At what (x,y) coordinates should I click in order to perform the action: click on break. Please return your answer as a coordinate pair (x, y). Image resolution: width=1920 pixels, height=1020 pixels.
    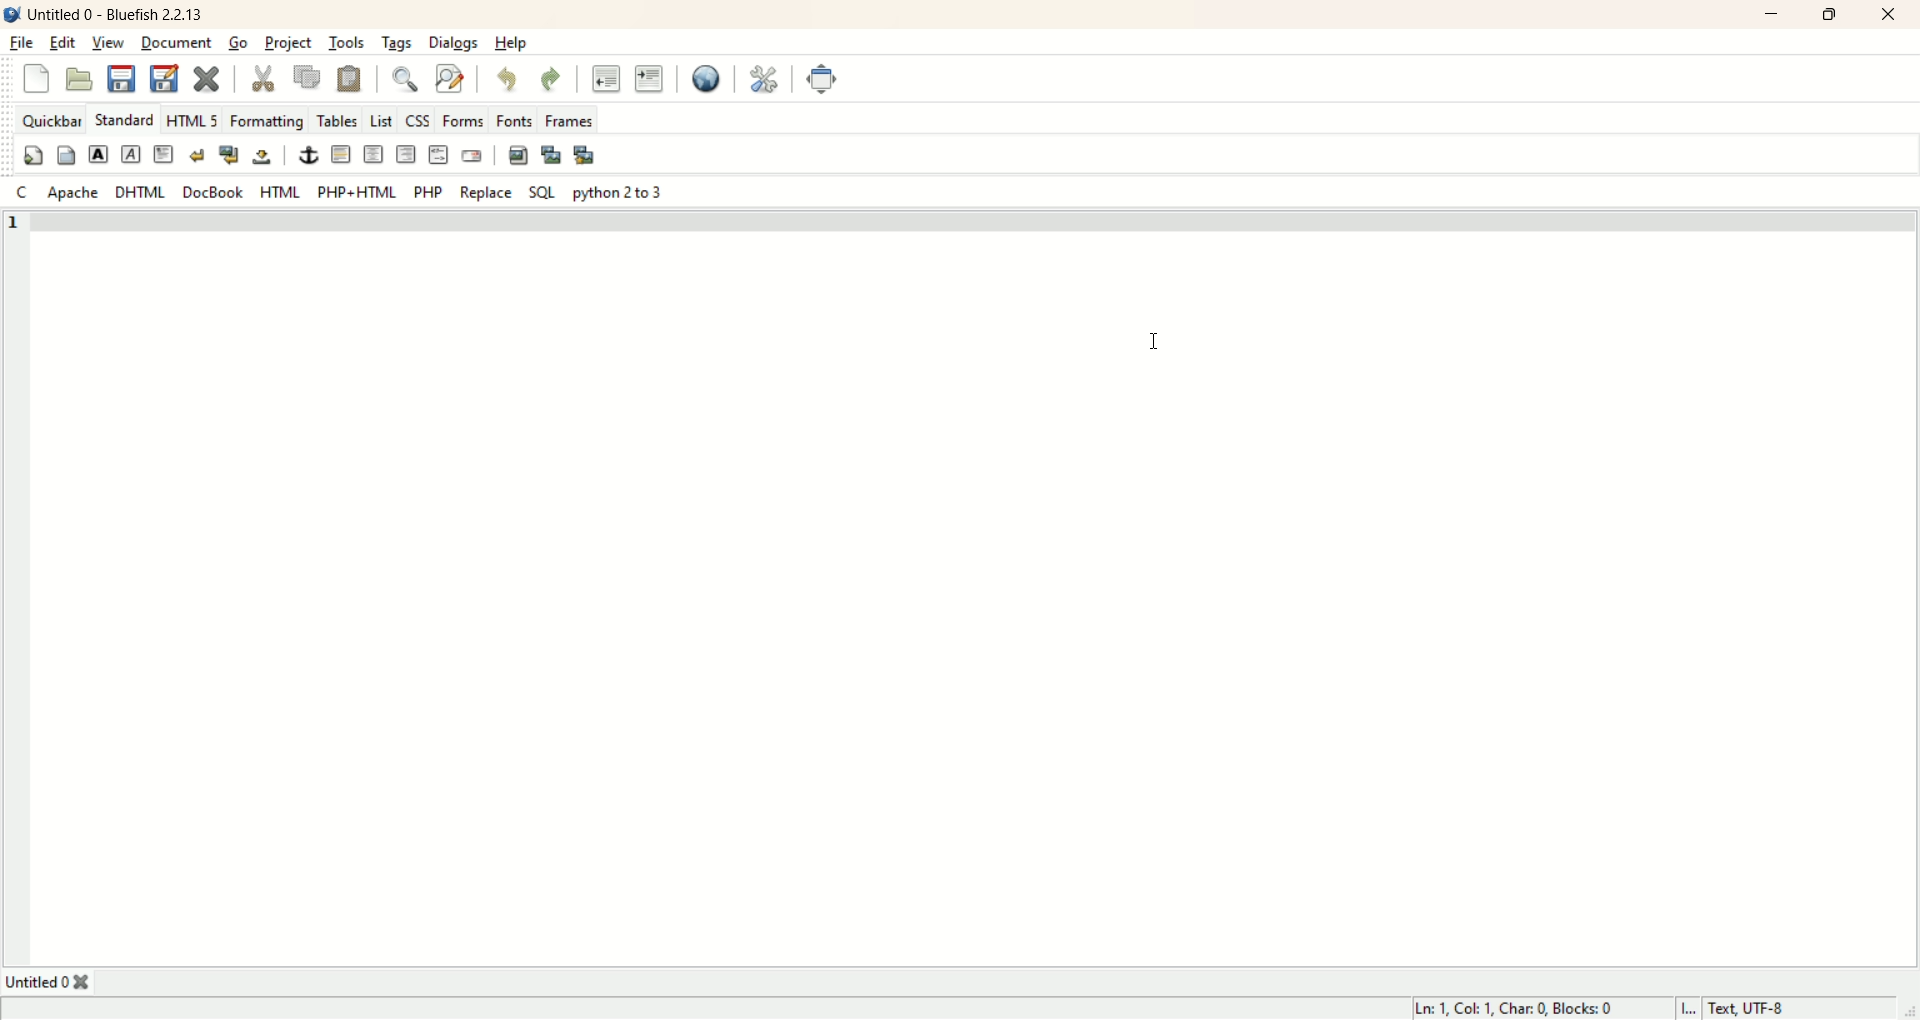
    Looking at the image, I should click on (196, 155).